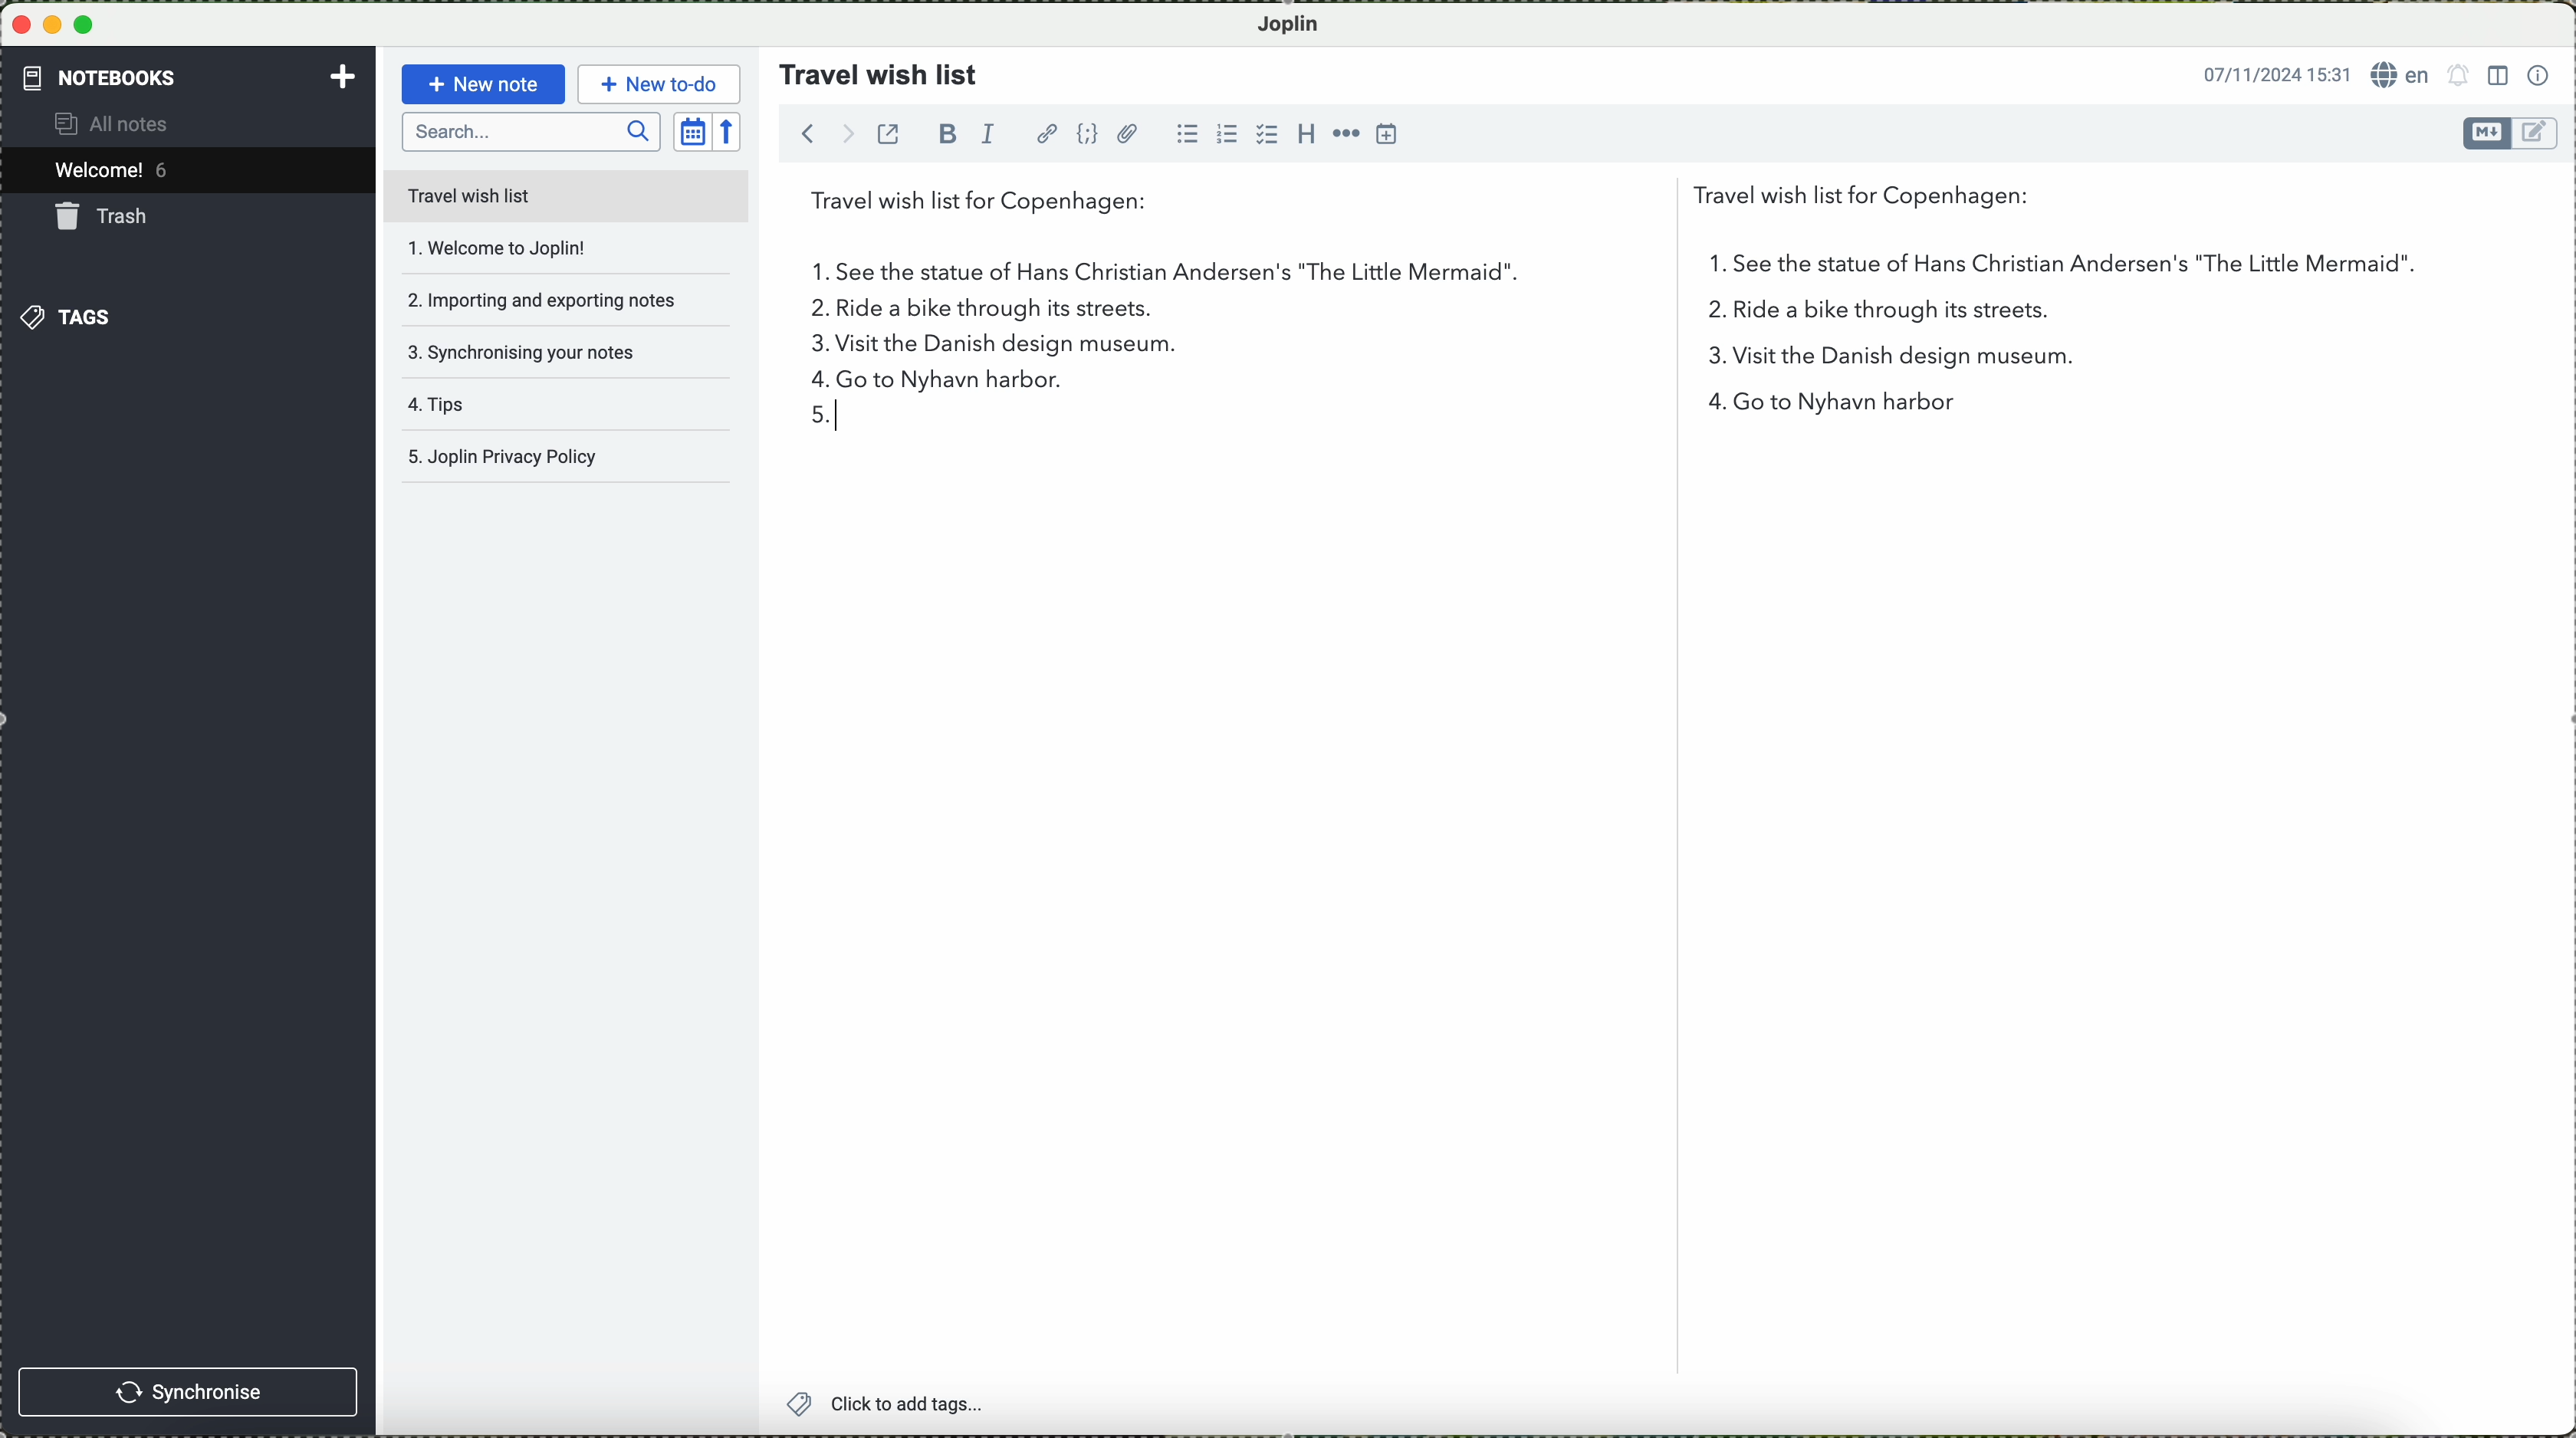 This screenshot has width=2576, height=1438. What do you see at coordinates (893, 141) in the screenshot?
I see `toggle external editing` at bounding box center [893, 141].